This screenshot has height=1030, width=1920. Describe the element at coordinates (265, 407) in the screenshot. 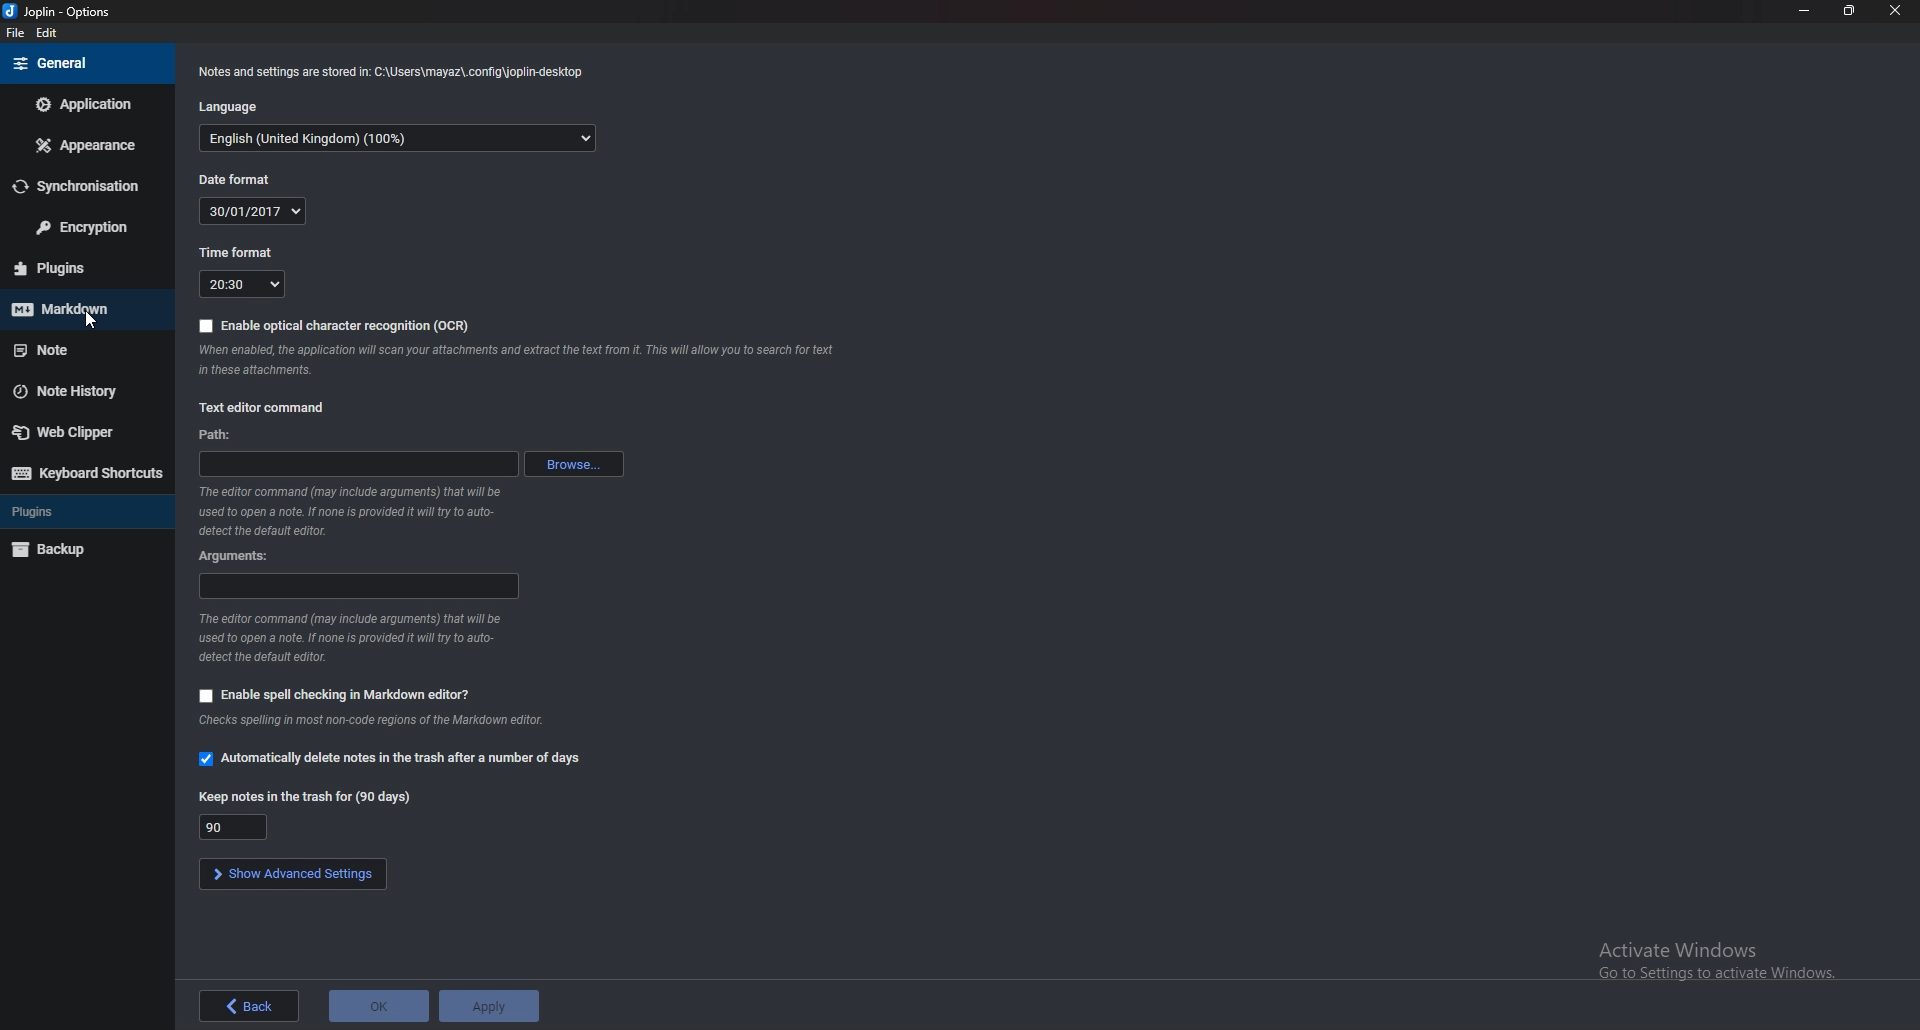

I see `text editor command` at that location.